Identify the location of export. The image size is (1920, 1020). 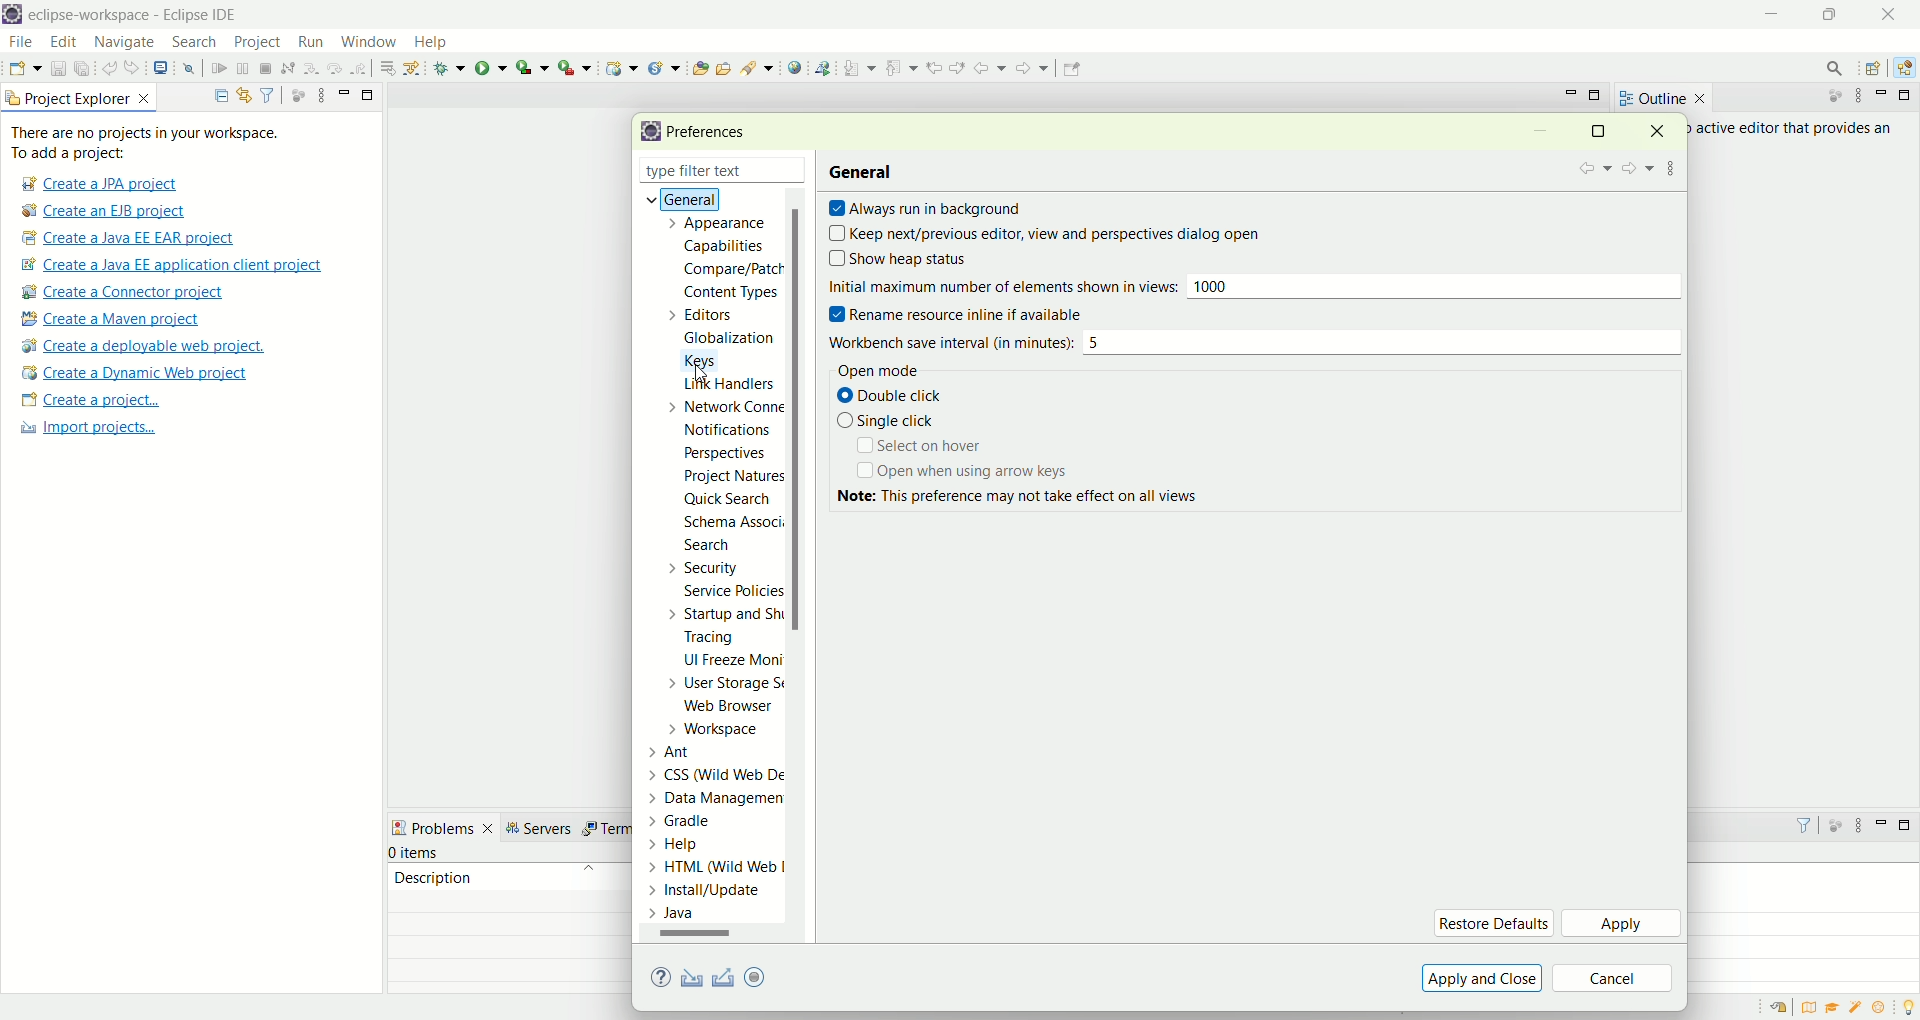
(769, 976).